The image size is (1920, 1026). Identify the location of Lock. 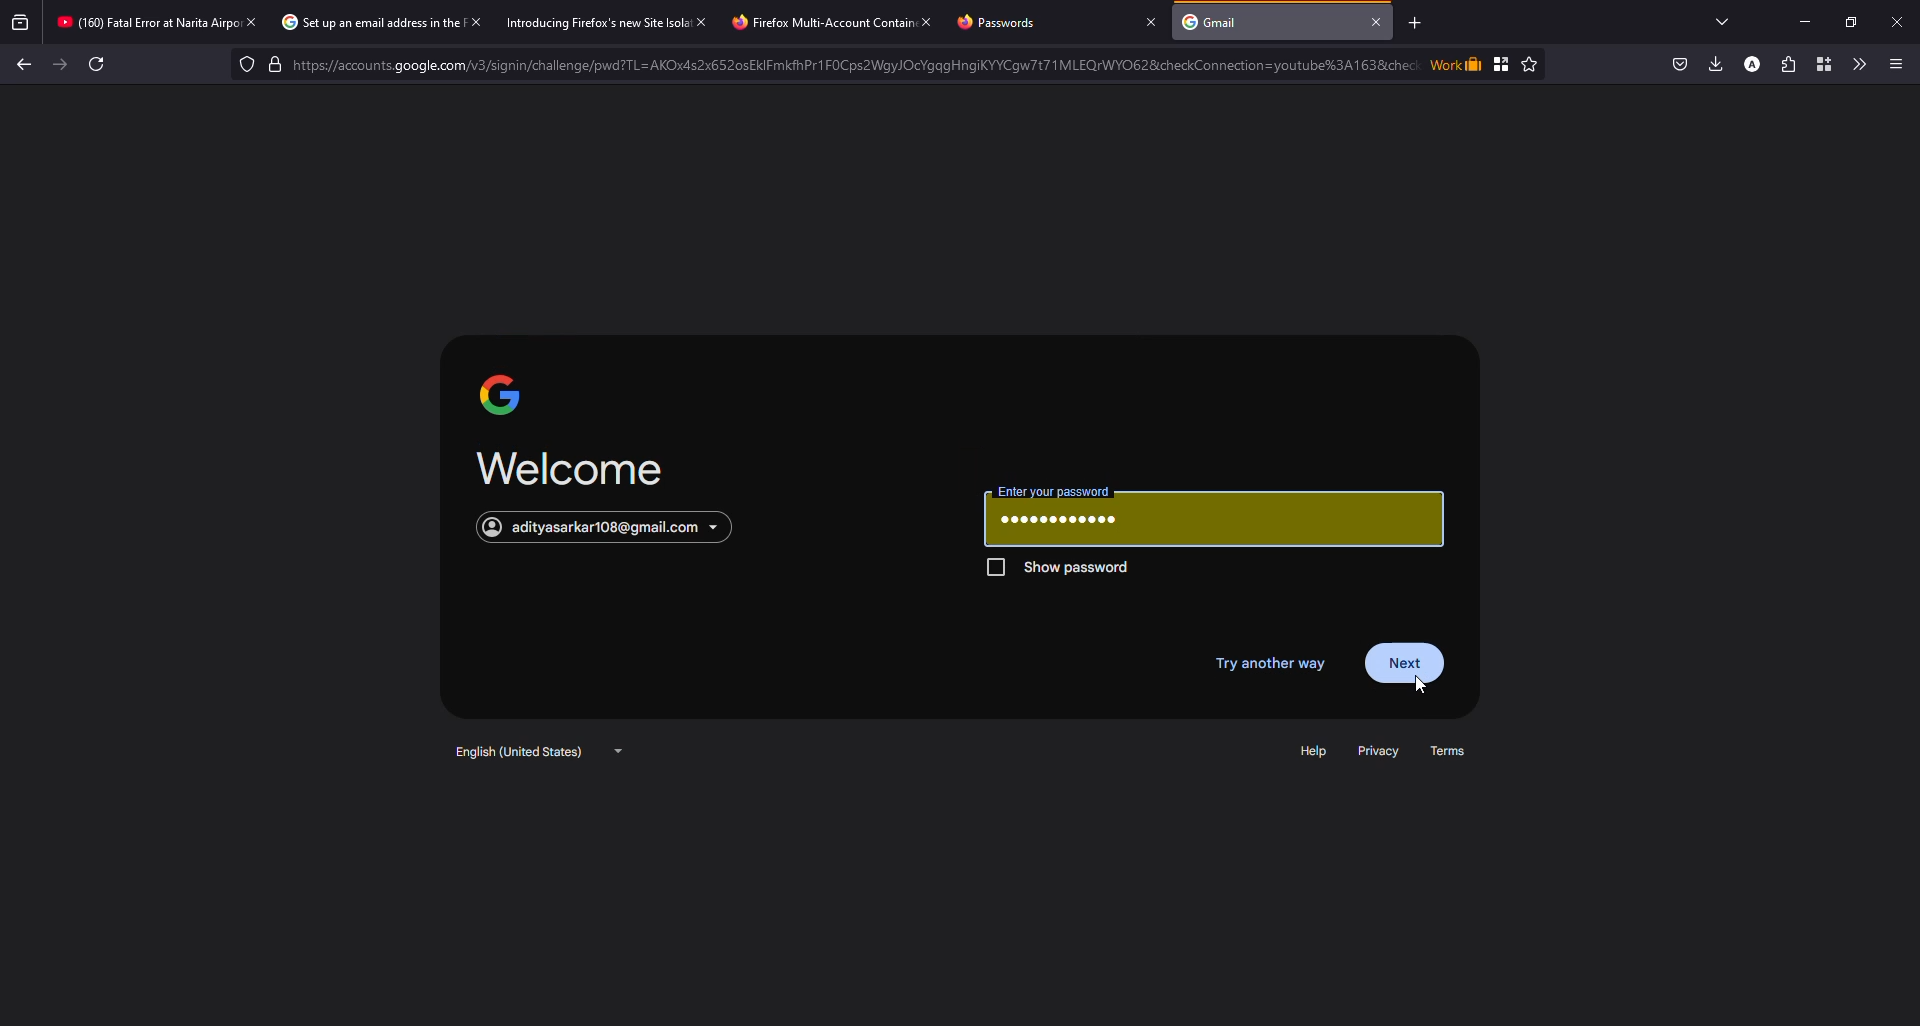
(860, 63).